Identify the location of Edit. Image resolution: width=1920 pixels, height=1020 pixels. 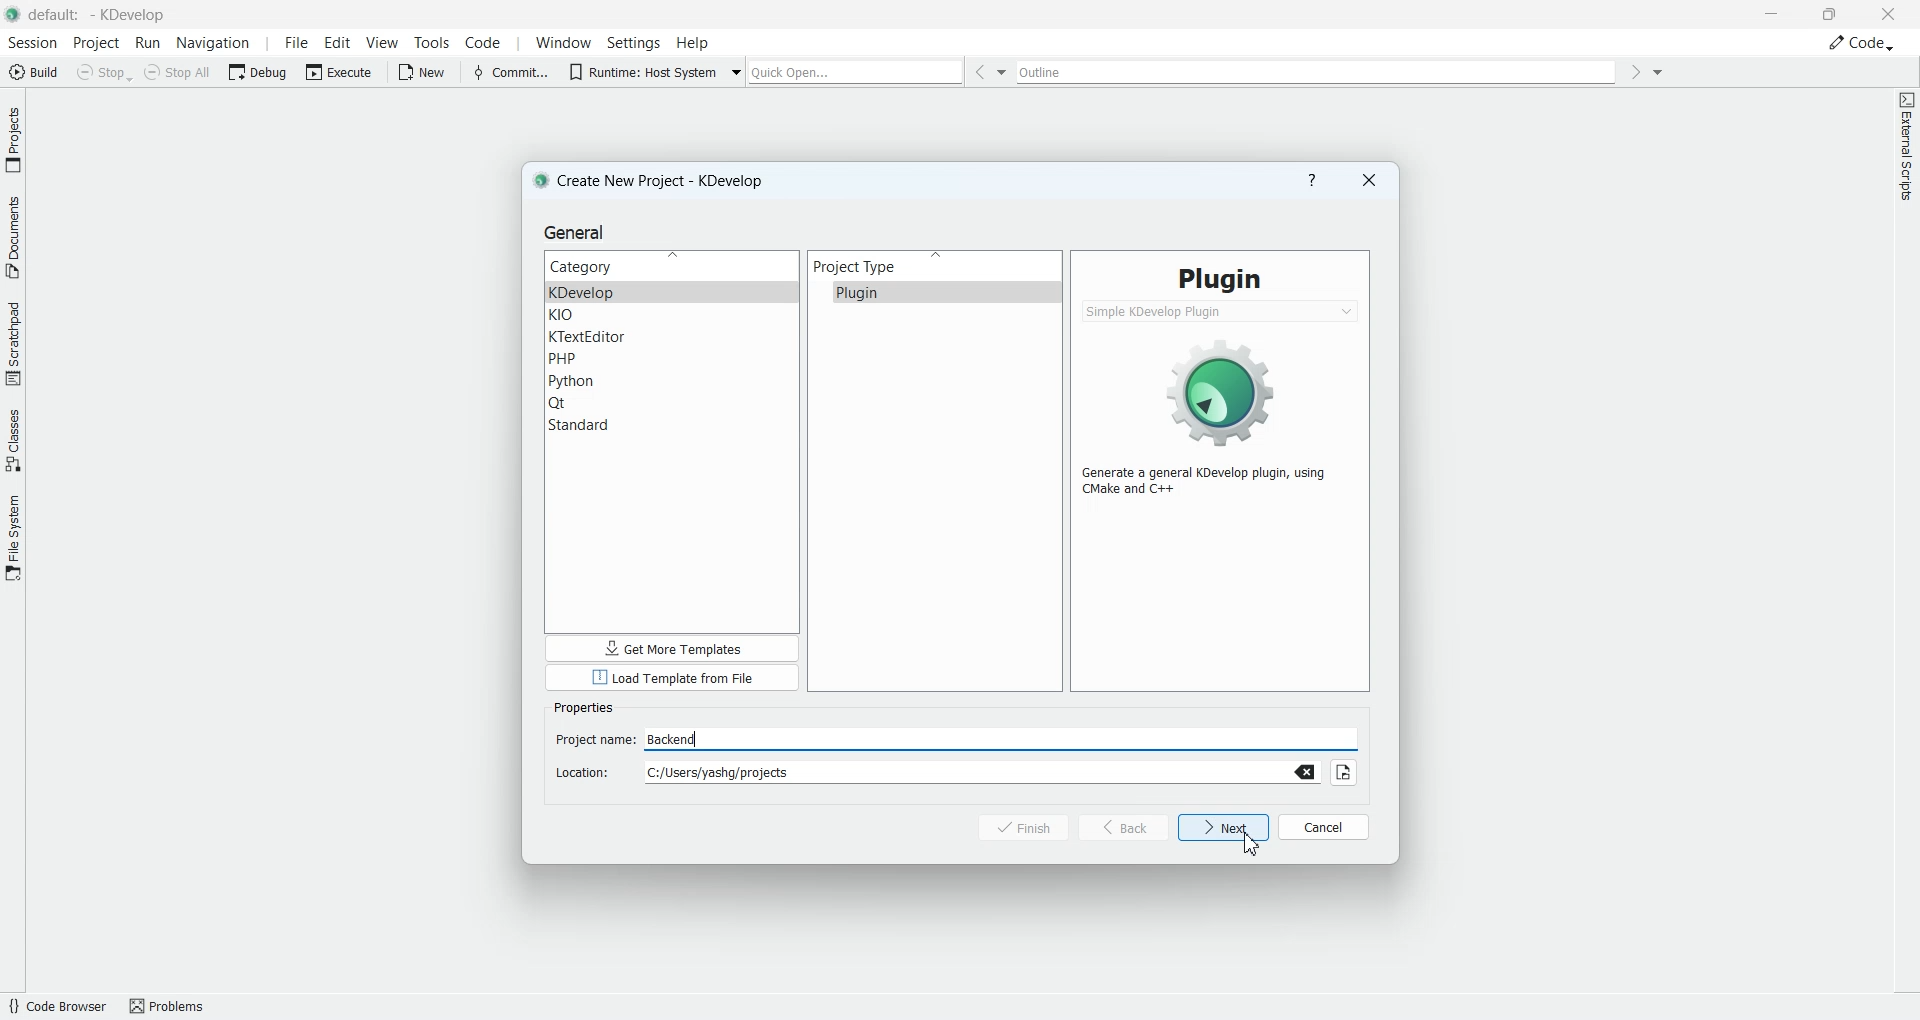
(338, 42).